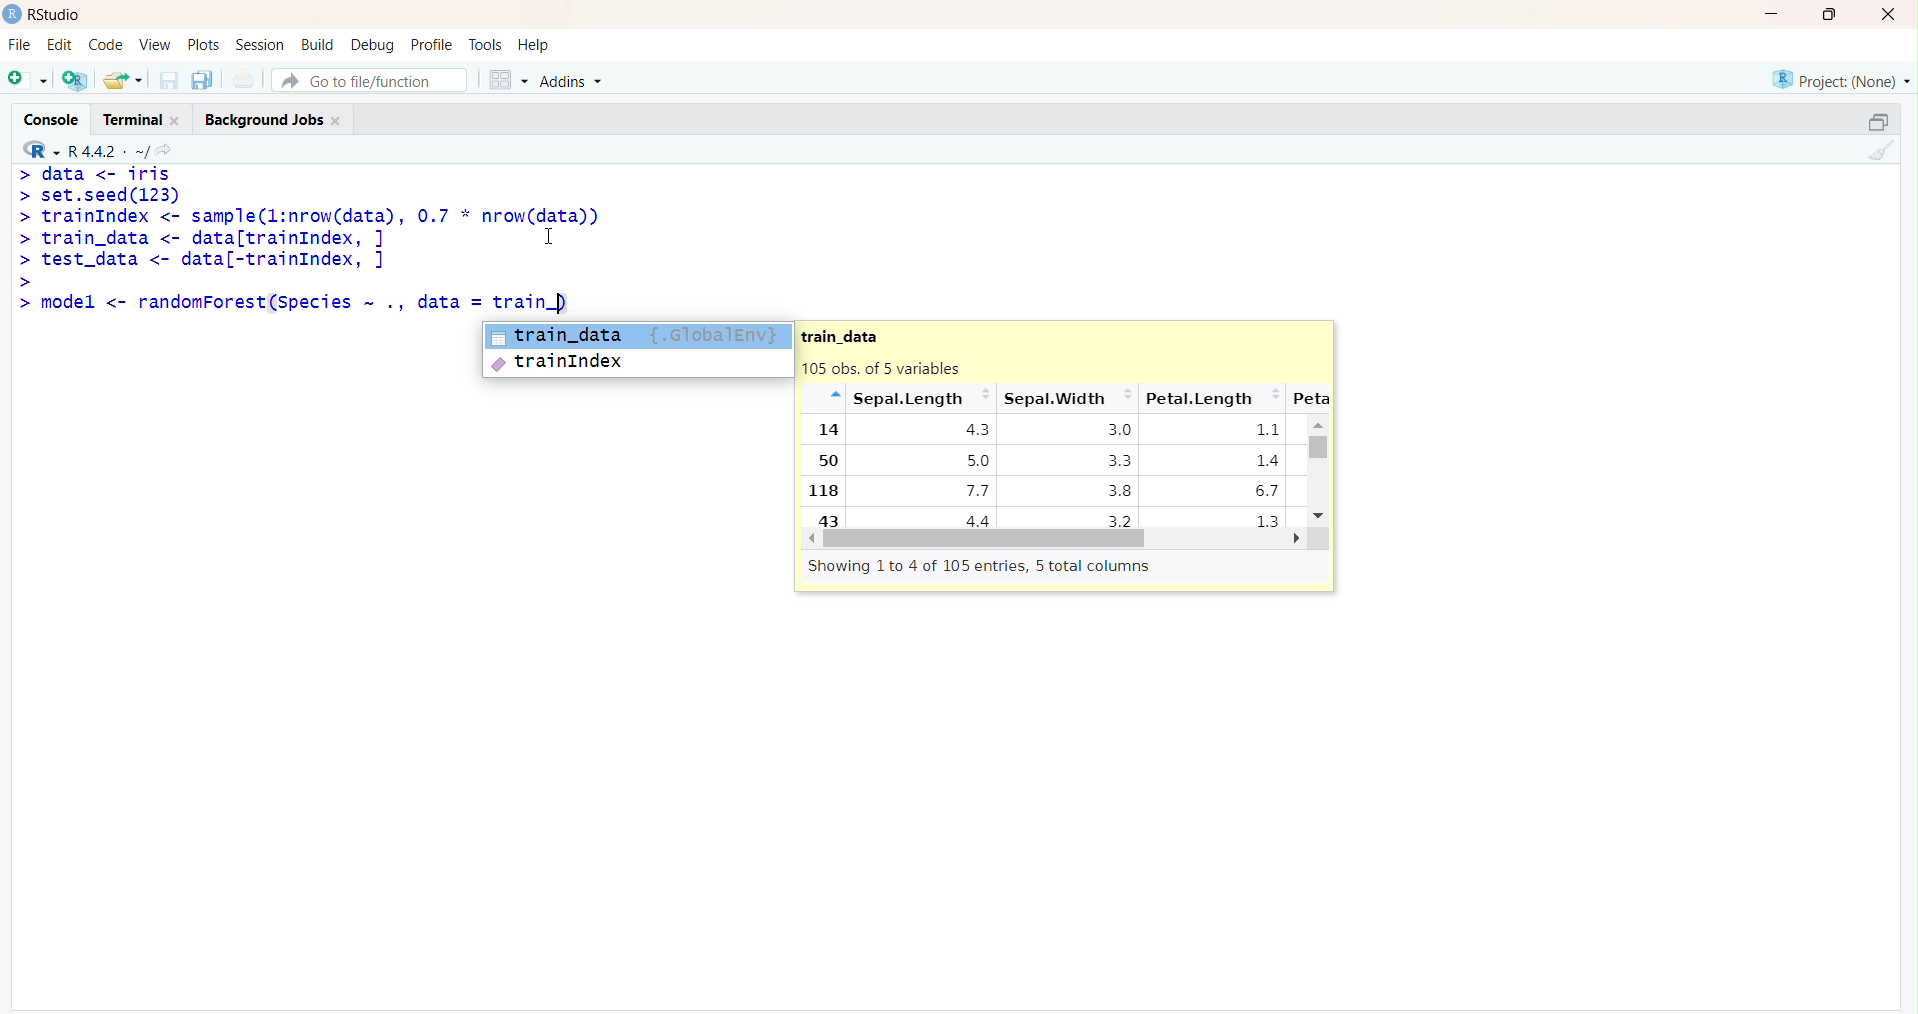 Image resolution: width=1918 pixels, height=1014 pixels. I want to click on Scrollbar, so click(1321, 455).